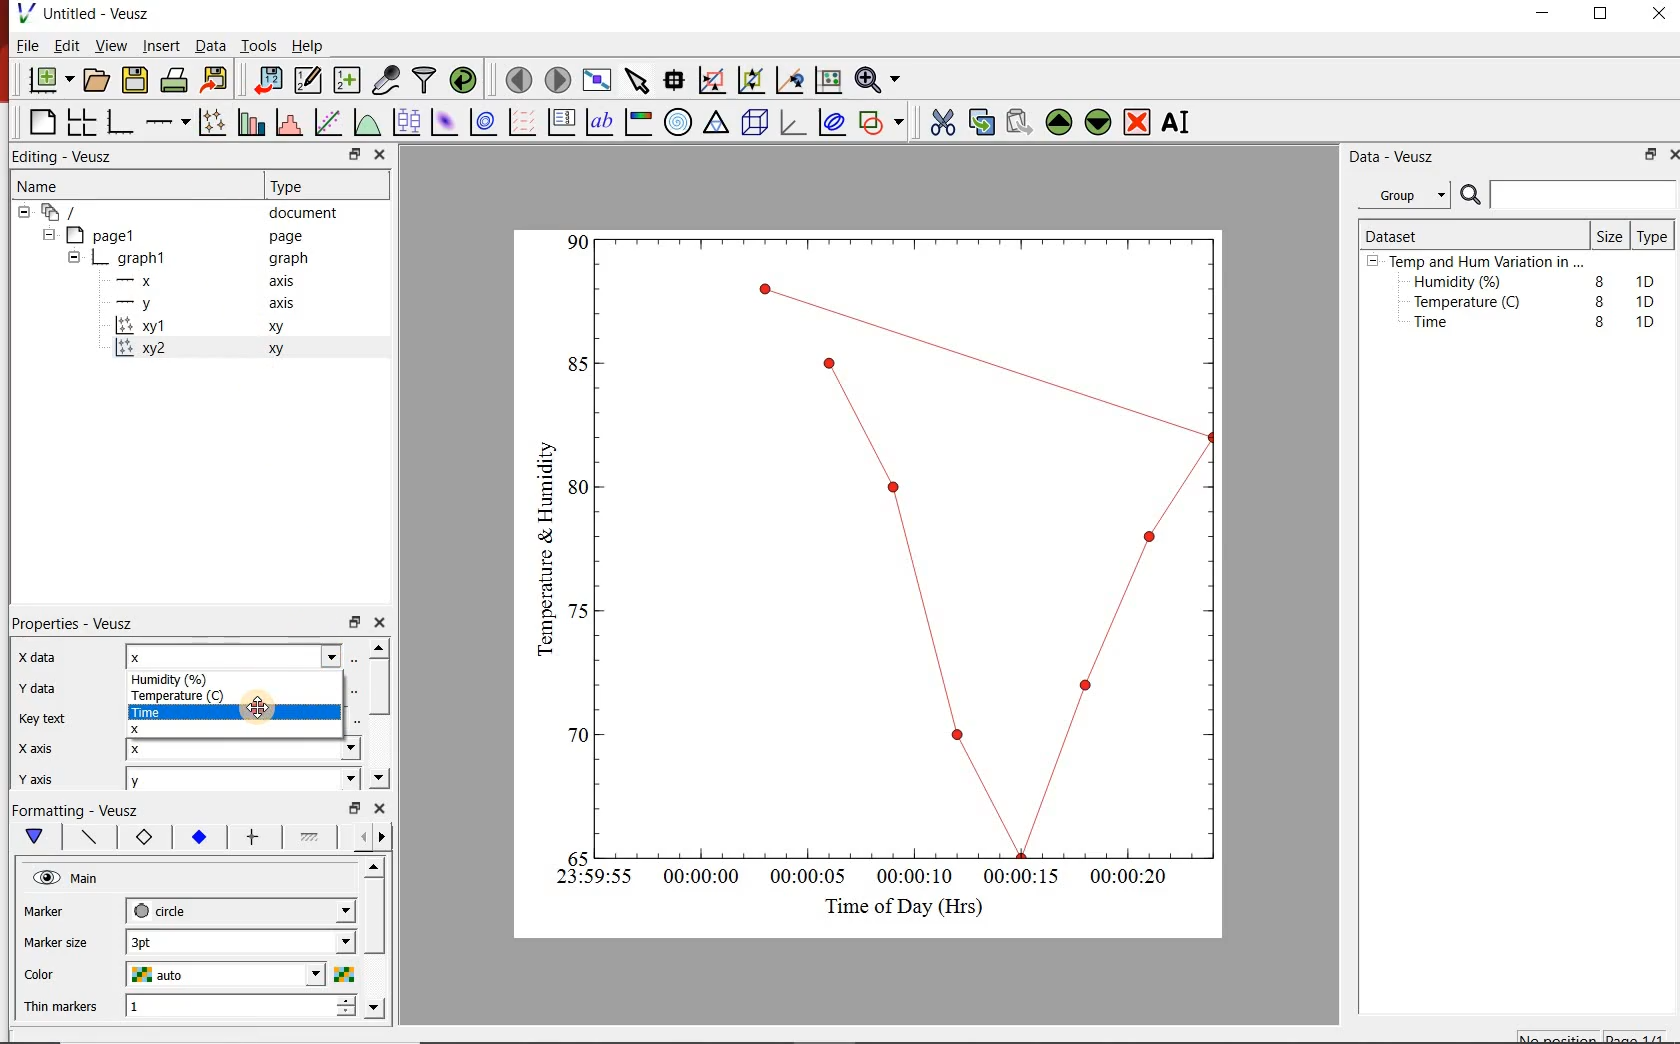 This screenshot has width=1680, height=1044. I want to click on restore down, so click(351, 808).